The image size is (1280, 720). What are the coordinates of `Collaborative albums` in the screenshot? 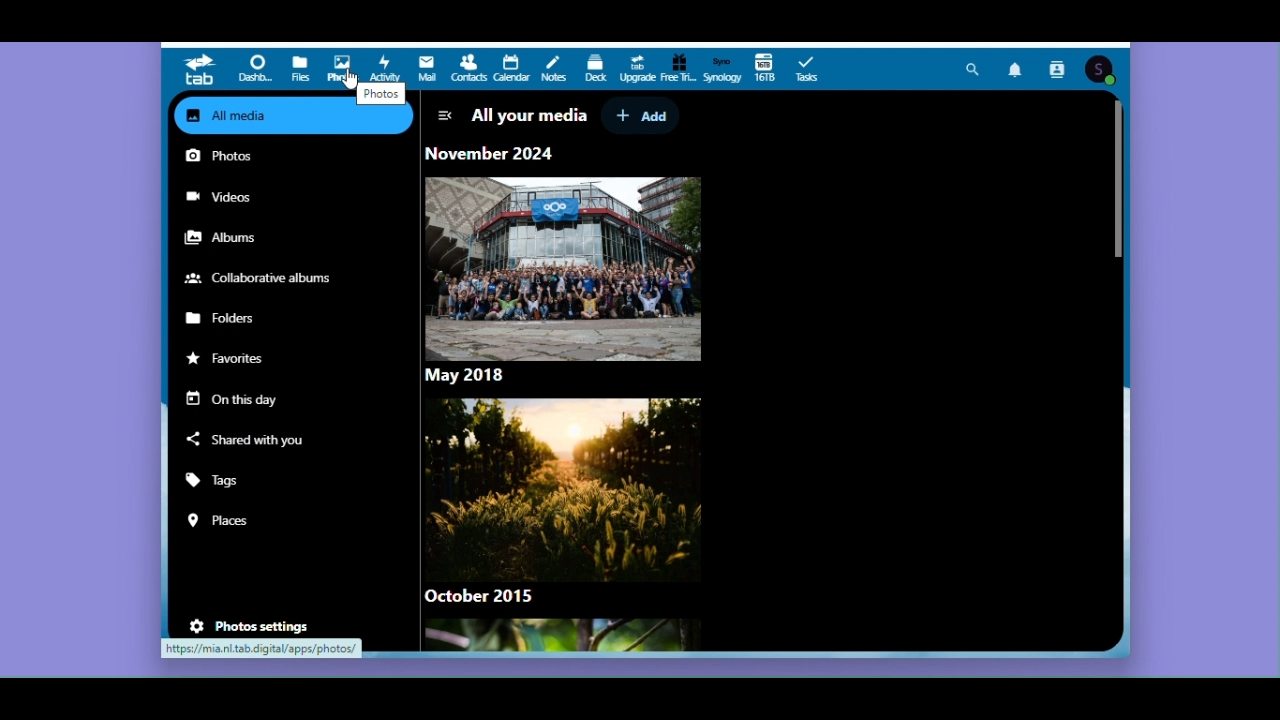 It's located at (261, 278).